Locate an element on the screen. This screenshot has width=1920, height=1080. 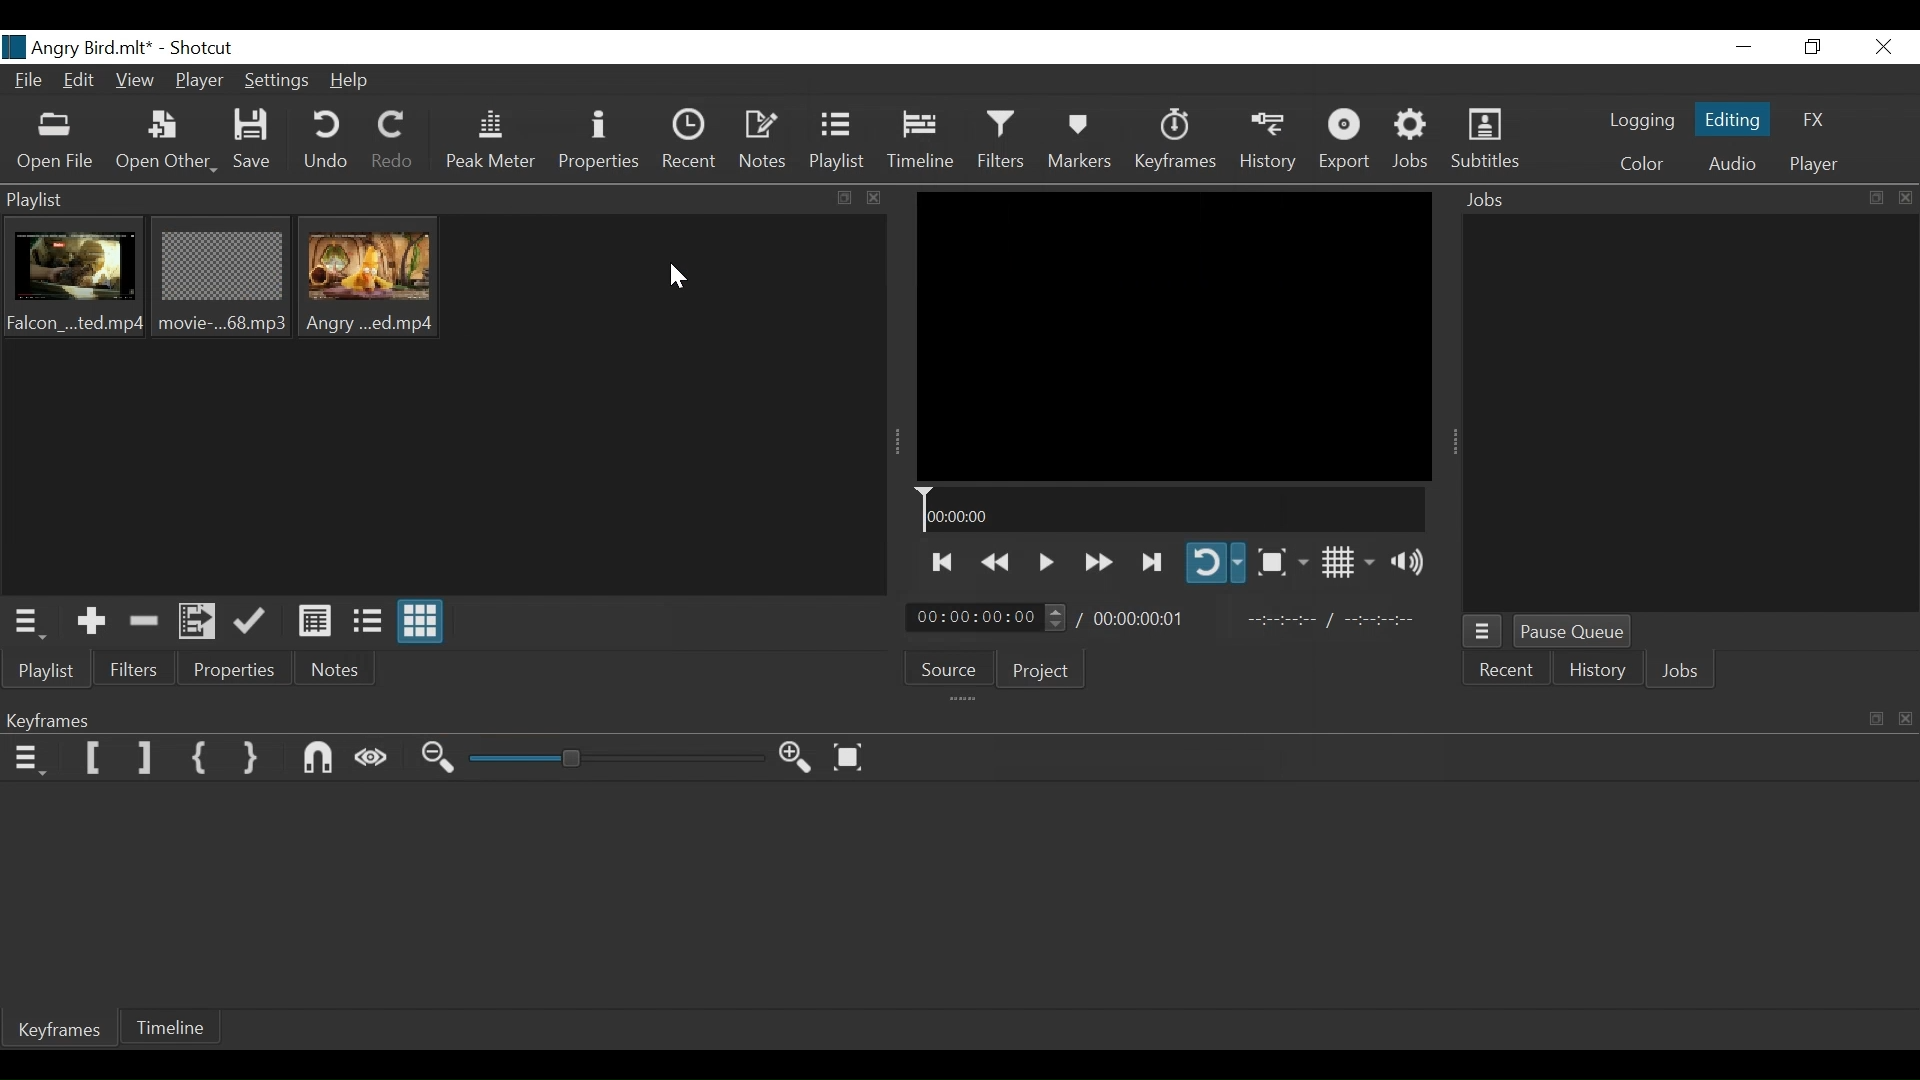
Jobs Panel is located at coordinates (1684, 202).